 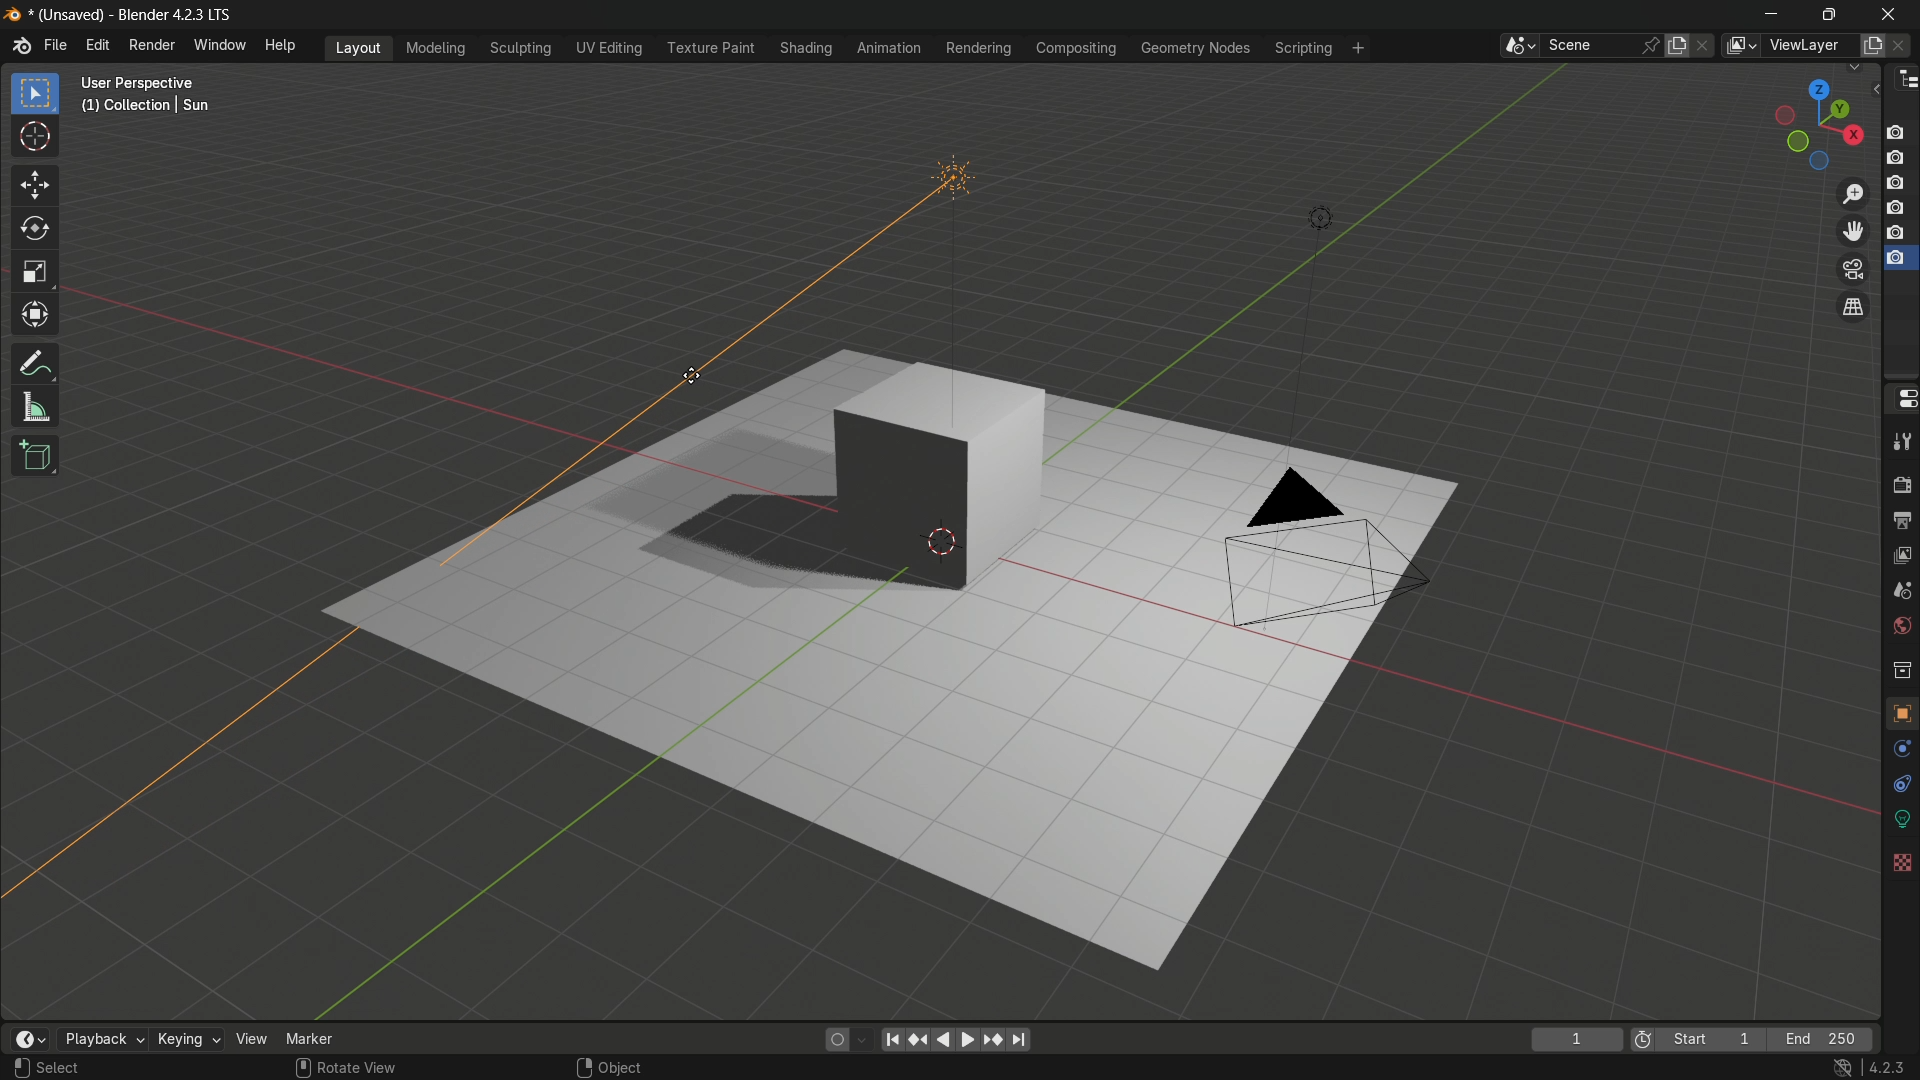 I want to click on edit menu, so click(x=97, y=44).